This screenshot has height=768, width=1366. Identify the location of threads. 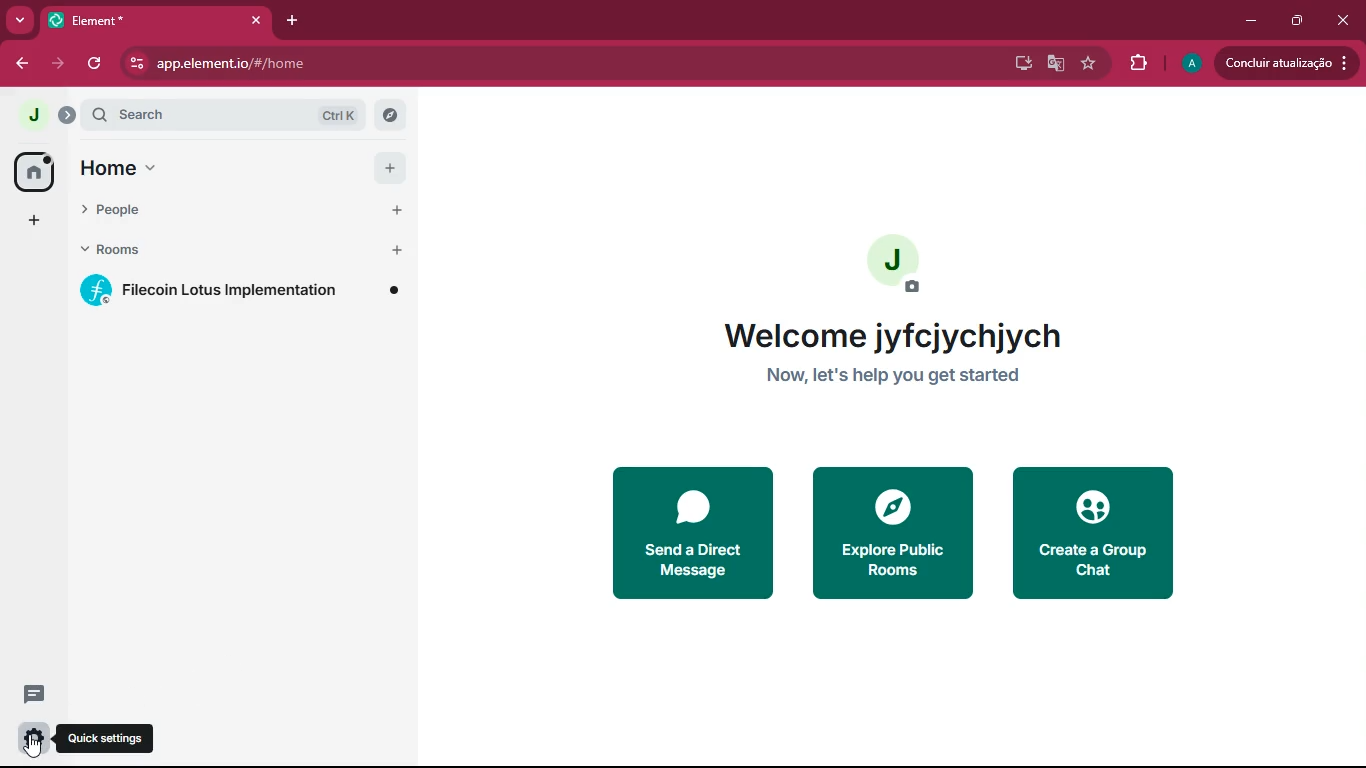
(34, 694).